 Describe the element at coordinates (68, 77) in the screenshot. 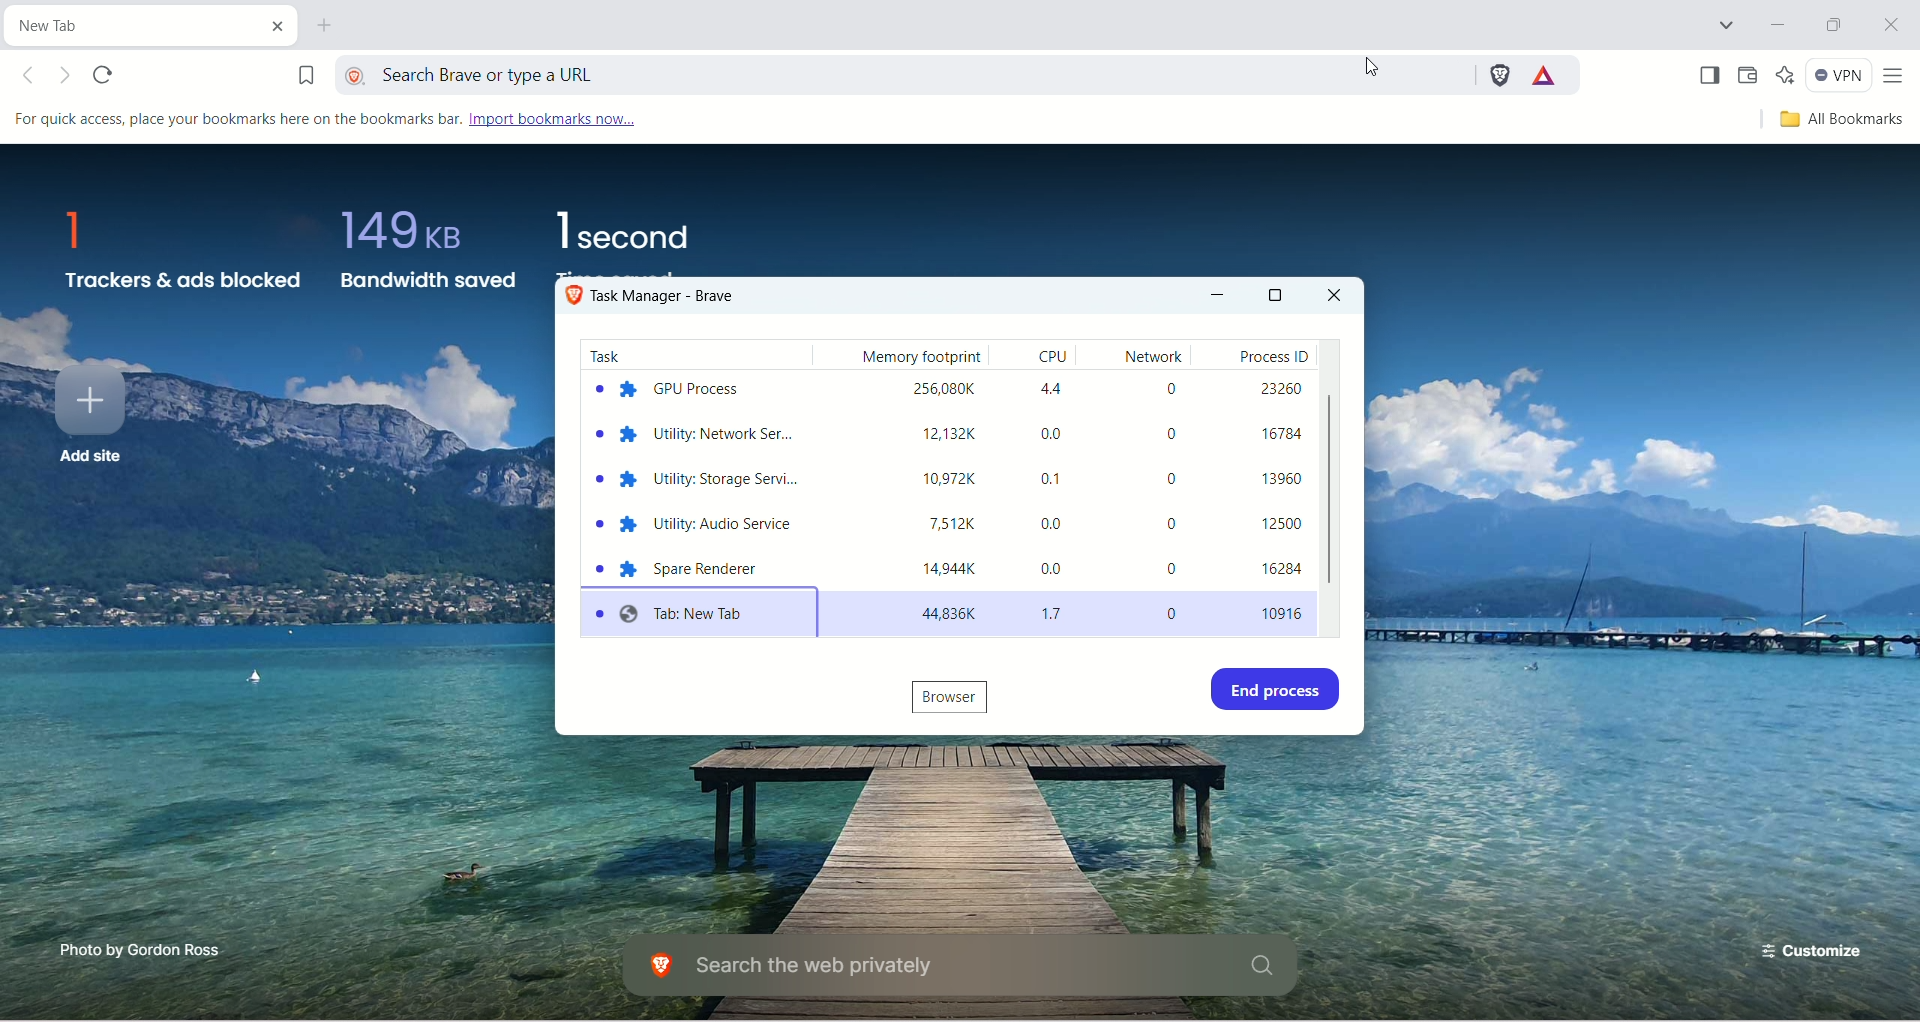

I see `go forward` at that location.